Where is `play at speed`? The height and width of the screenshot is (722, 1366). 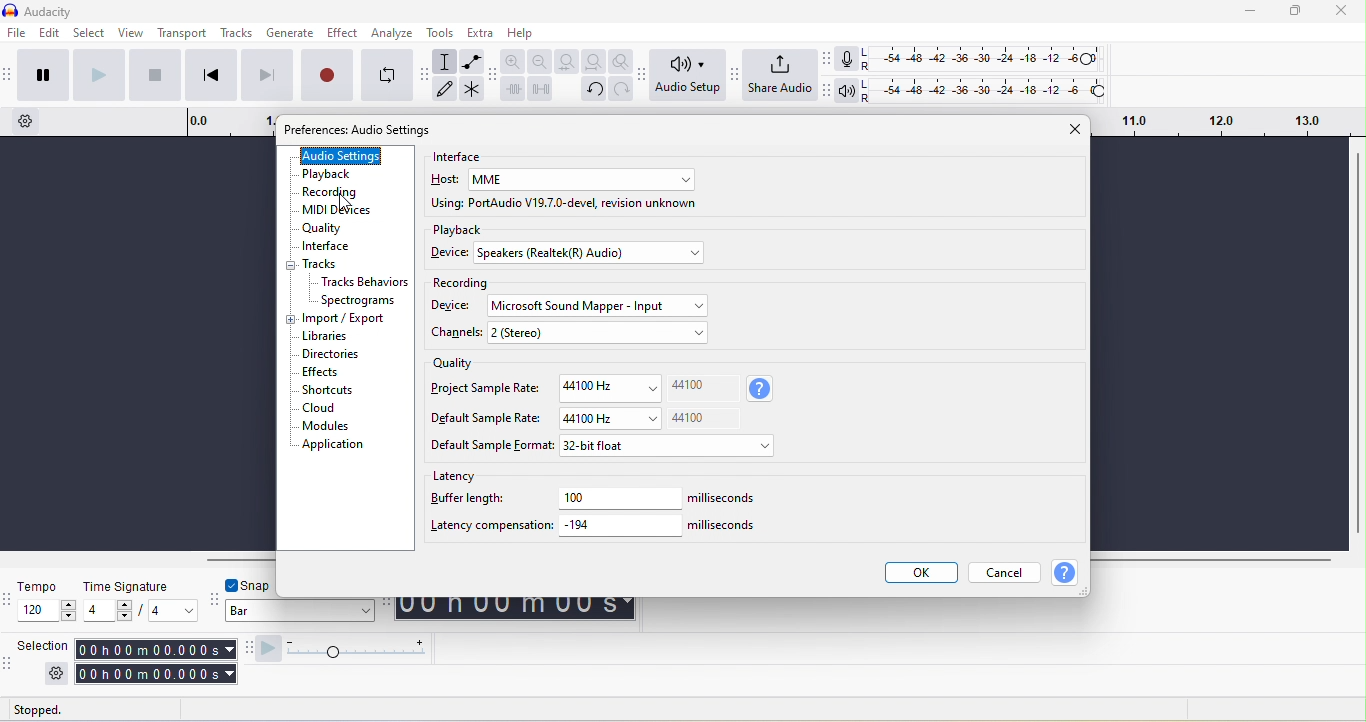 play at speed is located at coordinates (355, 649).